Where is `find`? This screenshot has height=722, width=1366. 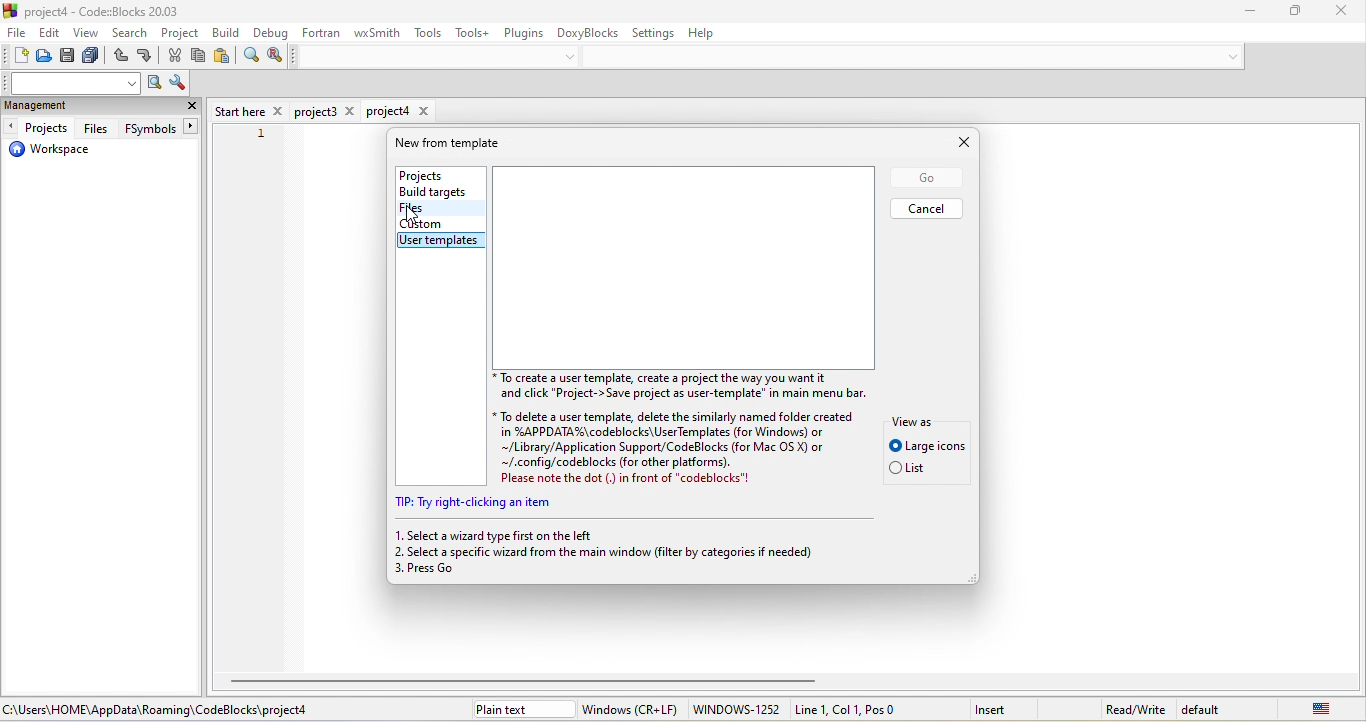 find is located at coordinates (250, 58).